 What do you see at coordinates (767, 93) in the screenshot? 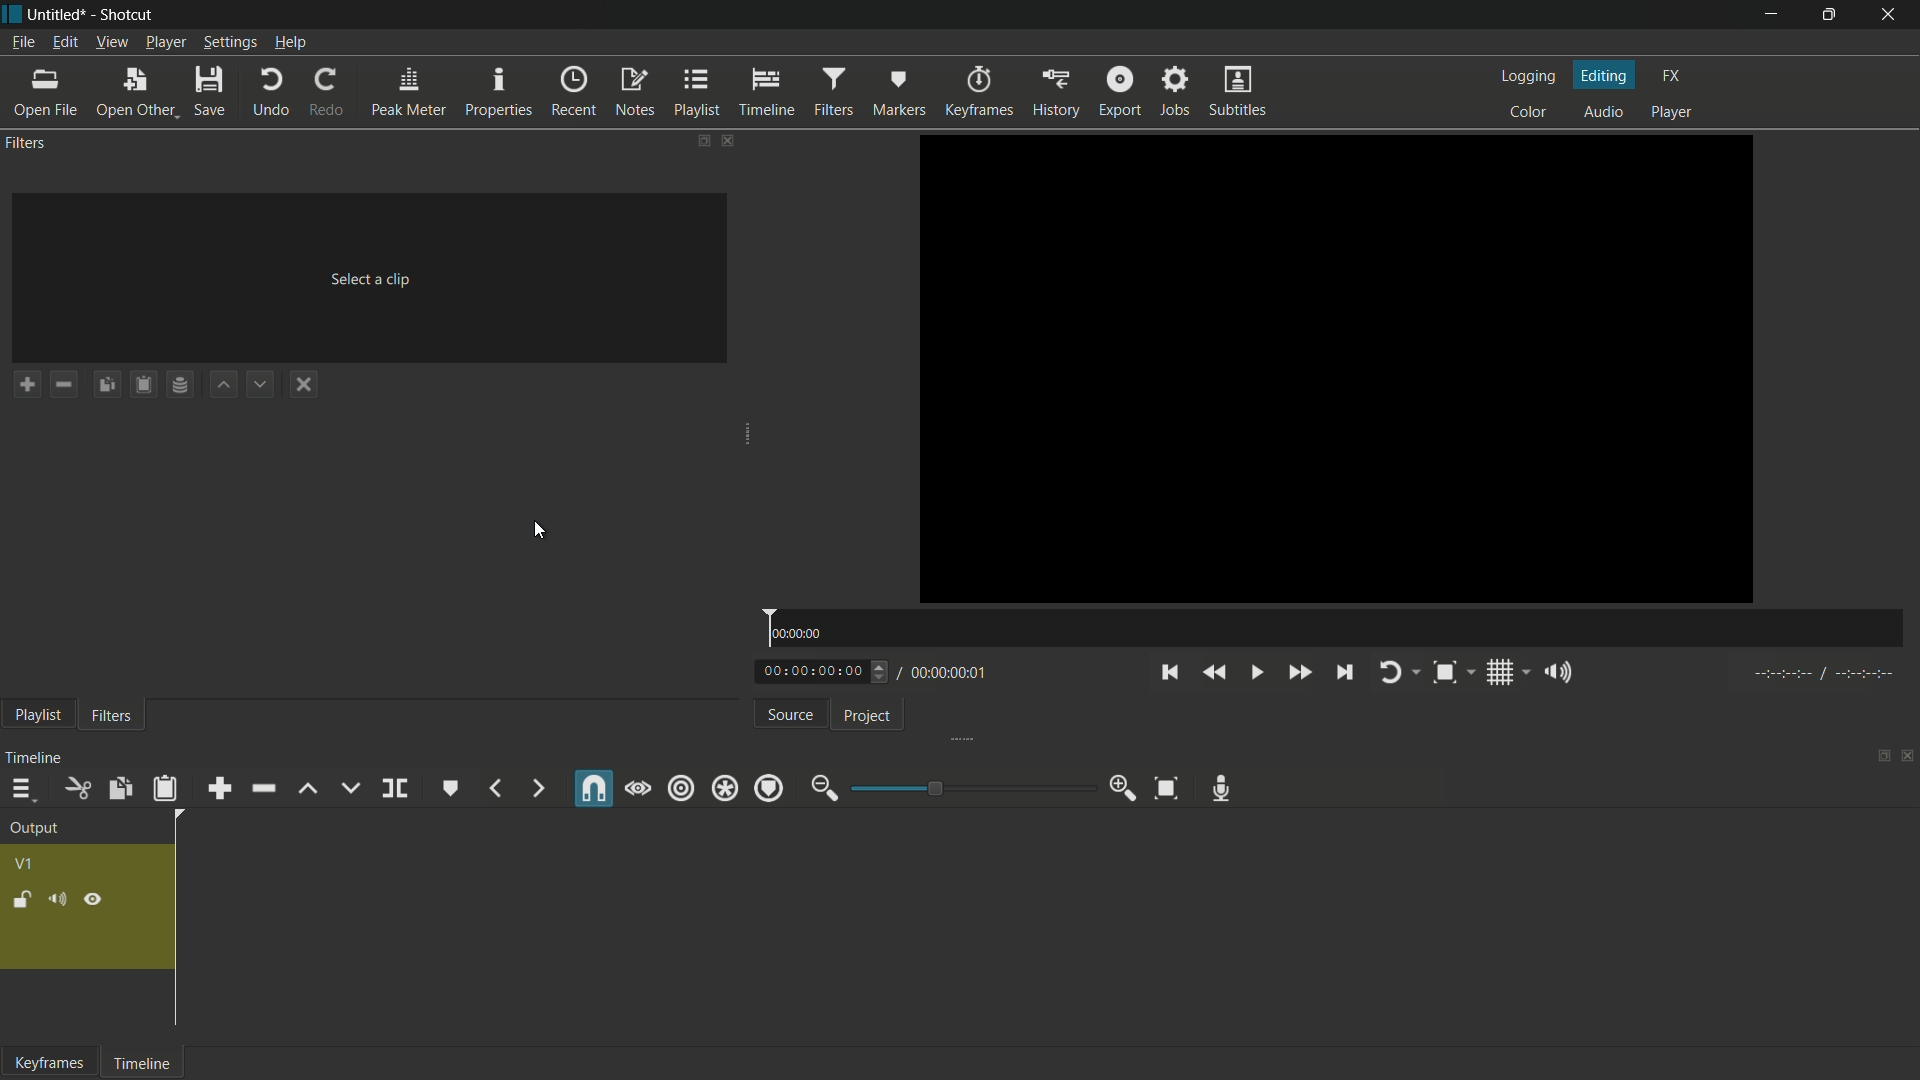
I see `timeline` at bounding box center [767, 93].